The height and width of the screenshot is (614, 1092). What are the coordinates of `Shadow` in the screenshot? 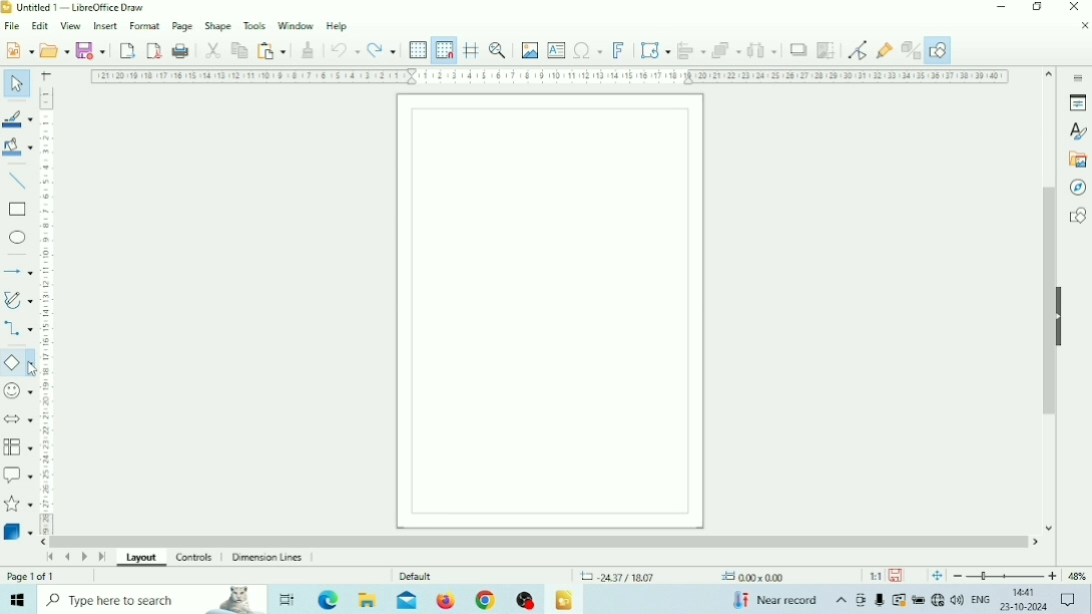 It's located at (798, 50).